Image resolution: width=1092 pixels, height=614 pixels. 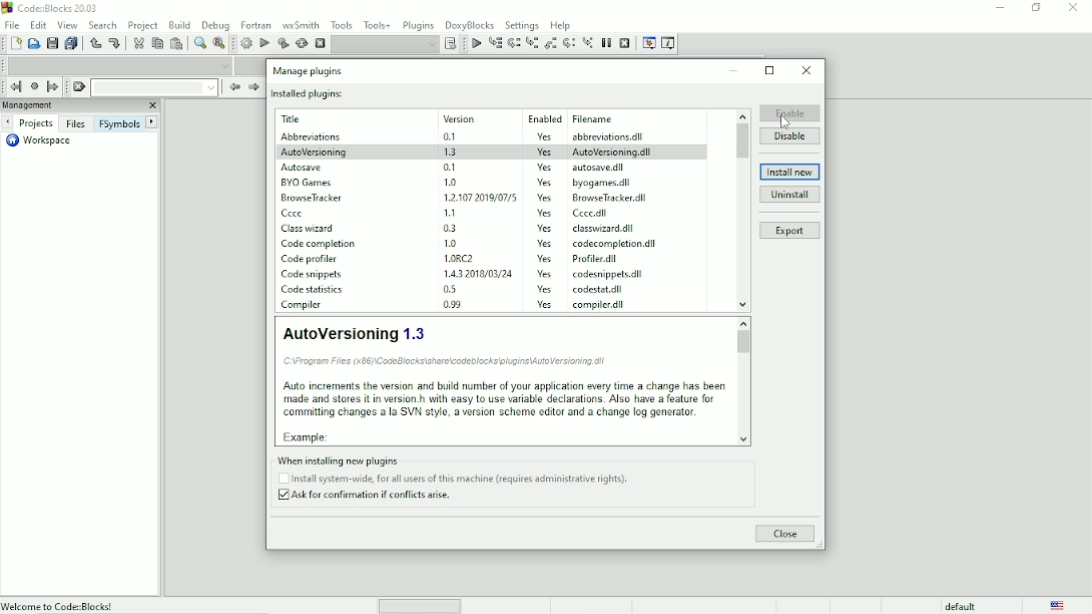 I want to click on Yes, so click(x=545, y=304).